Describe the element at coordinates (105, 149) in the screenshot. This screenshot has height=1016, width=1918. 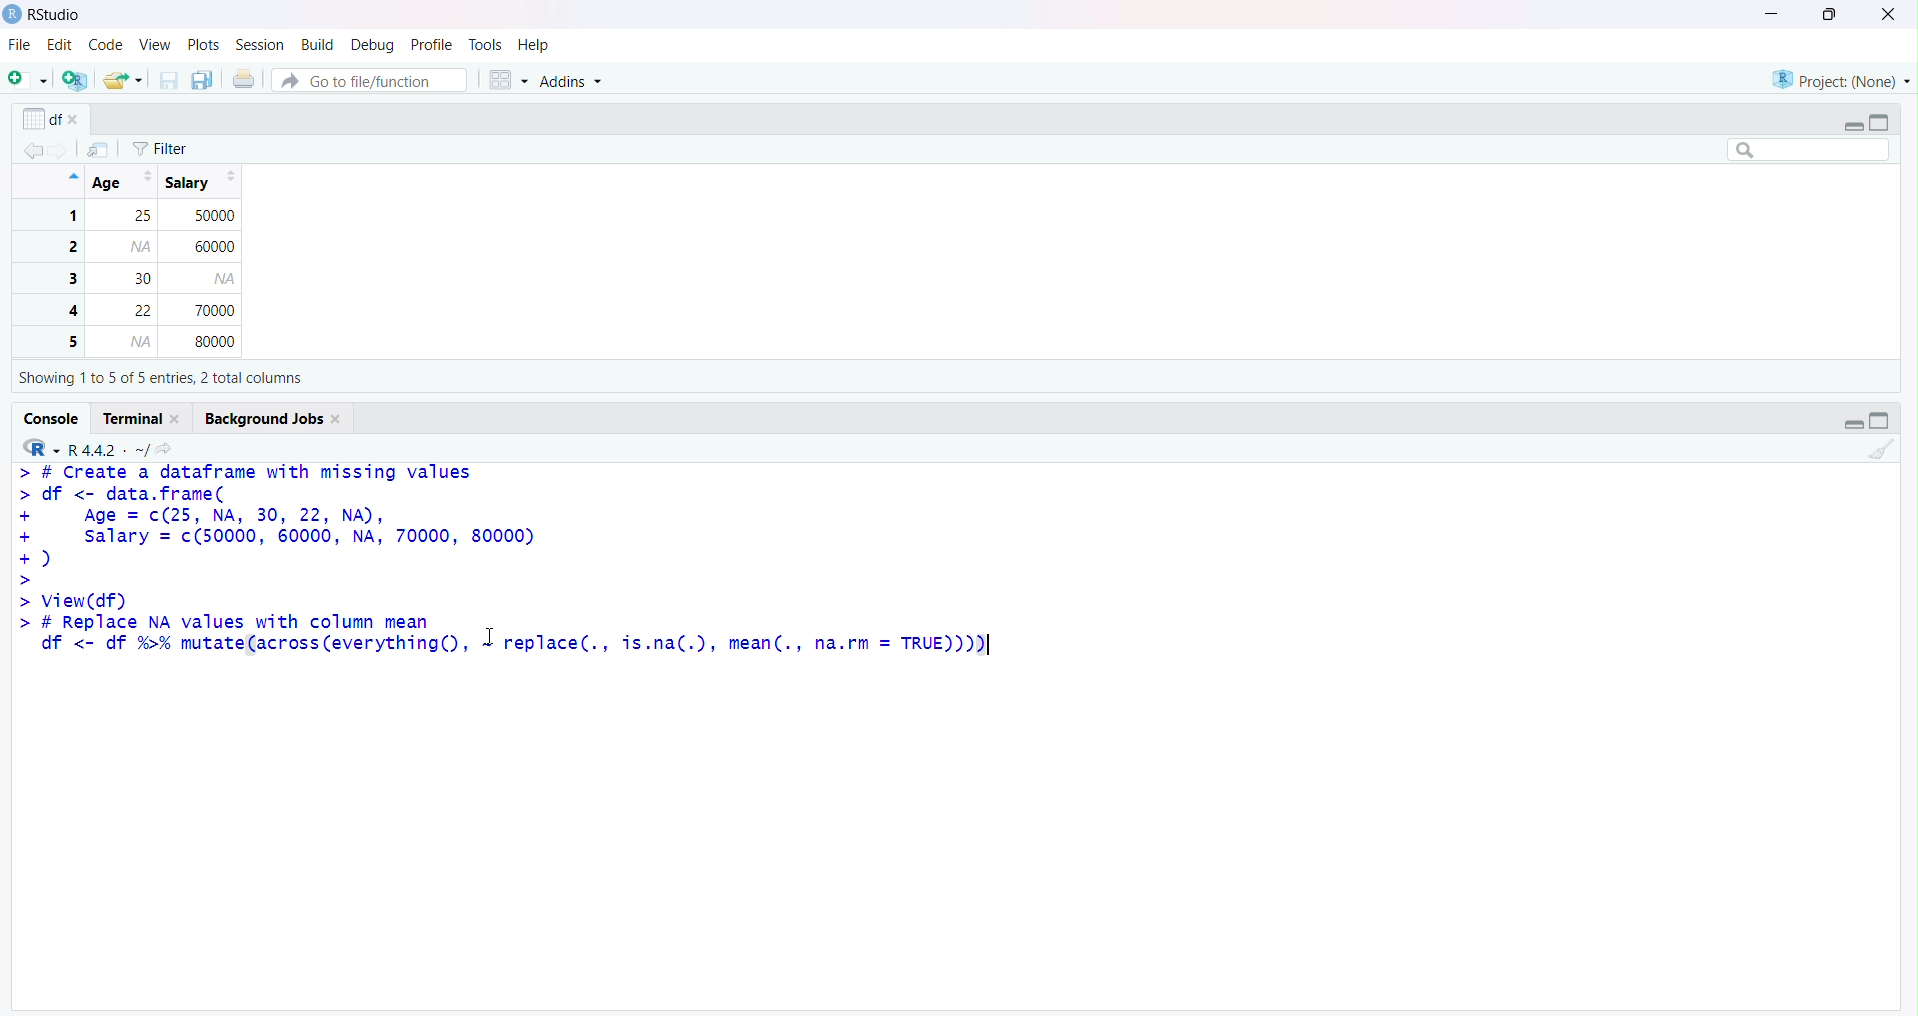
I see `Show in new window` at that location.